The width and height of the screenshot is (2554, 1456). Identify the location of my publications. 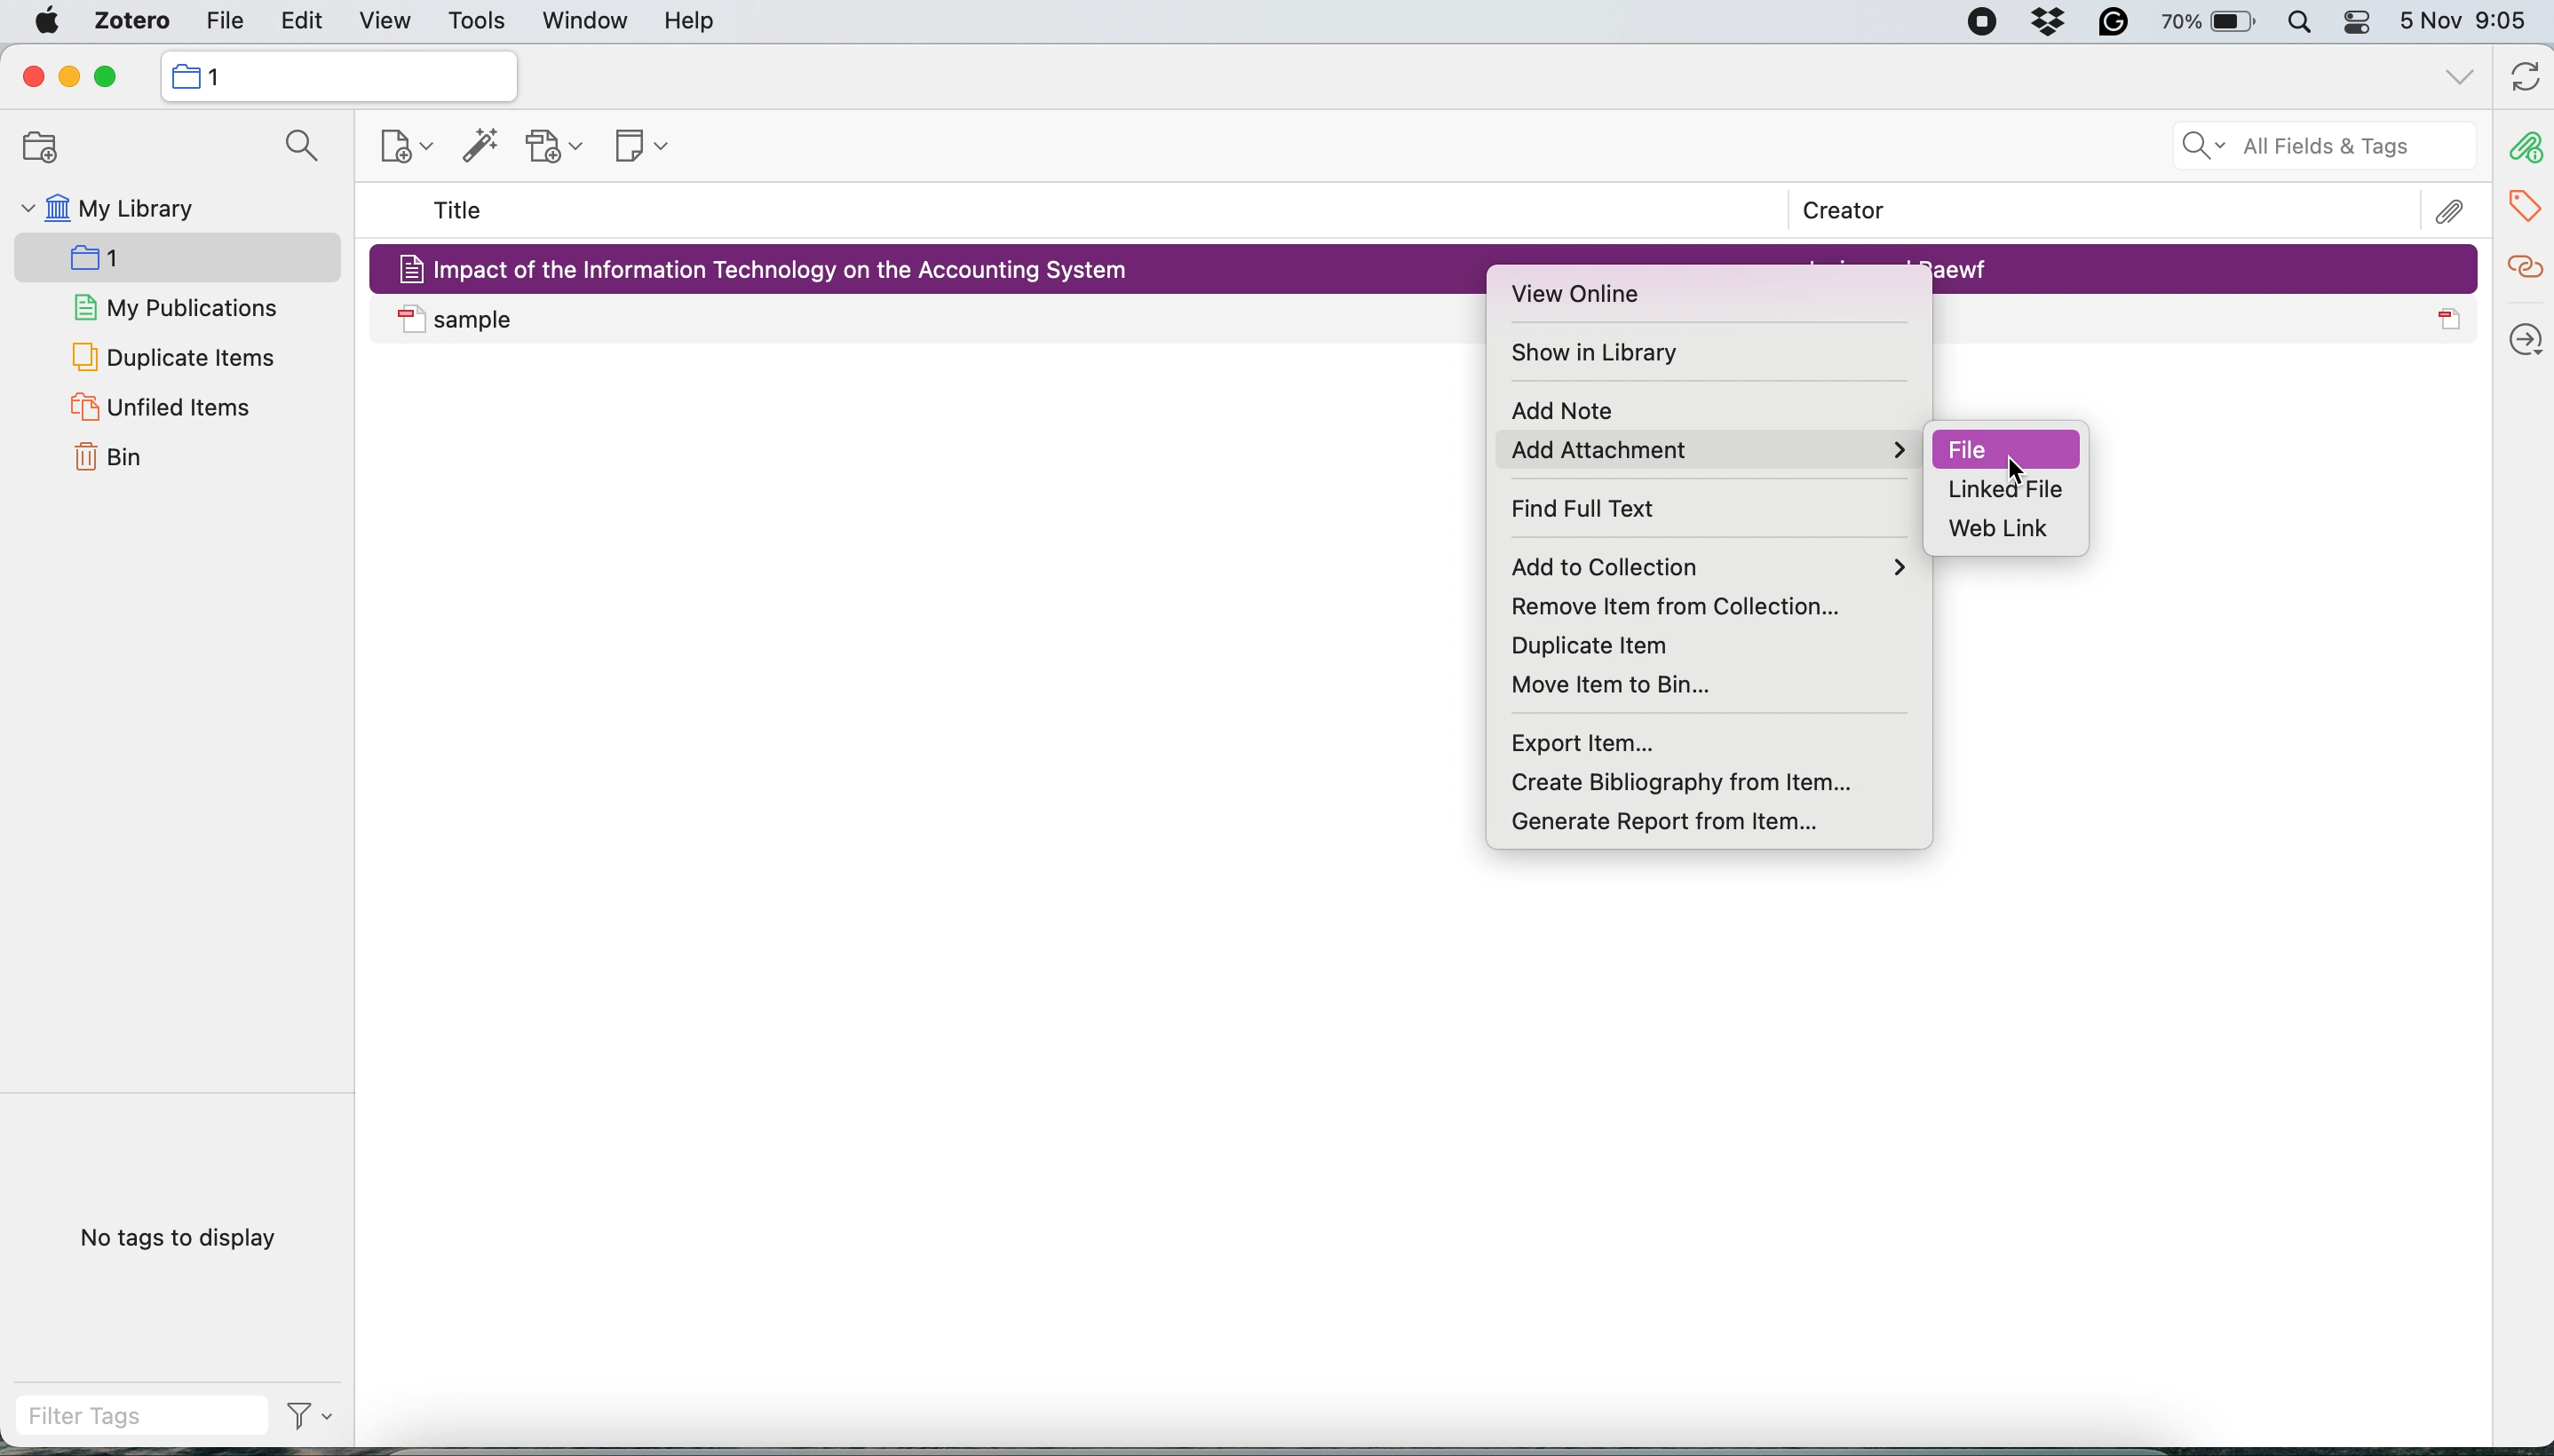
(178, 310).